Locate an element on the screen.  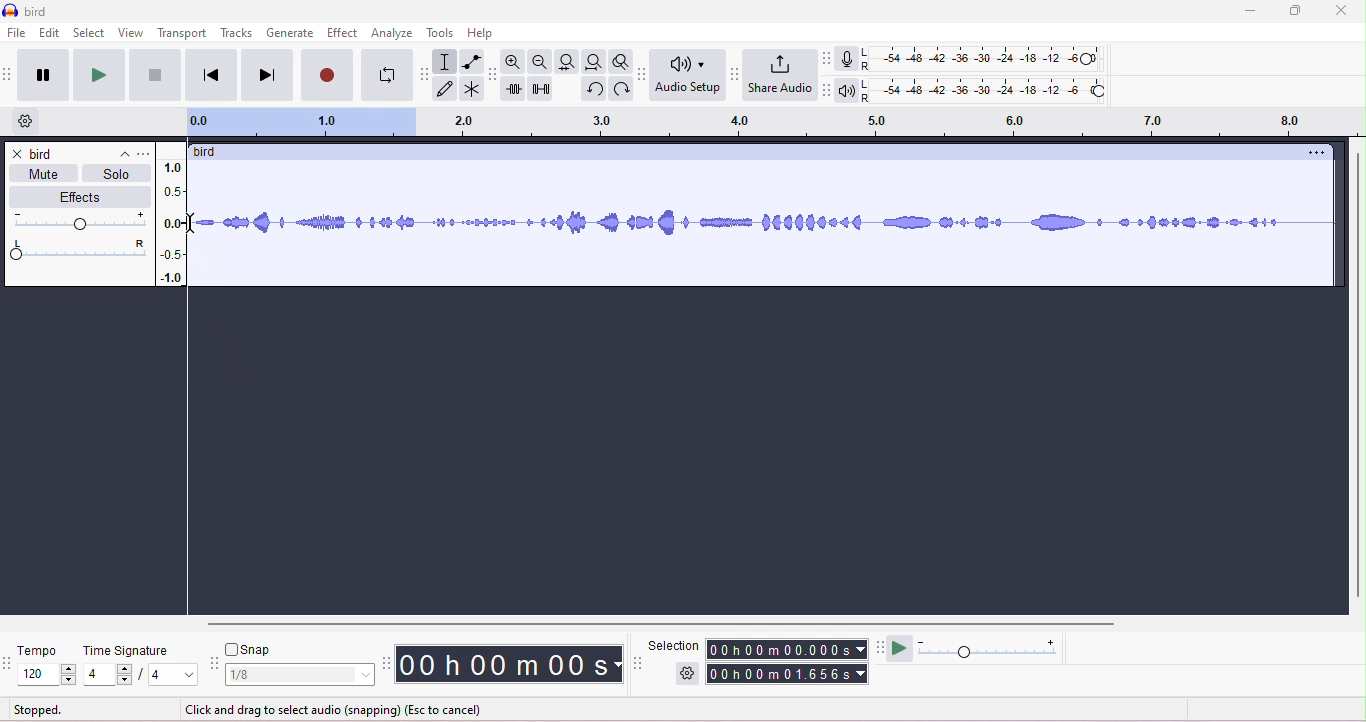
previous is located at coordinates (210, 76).